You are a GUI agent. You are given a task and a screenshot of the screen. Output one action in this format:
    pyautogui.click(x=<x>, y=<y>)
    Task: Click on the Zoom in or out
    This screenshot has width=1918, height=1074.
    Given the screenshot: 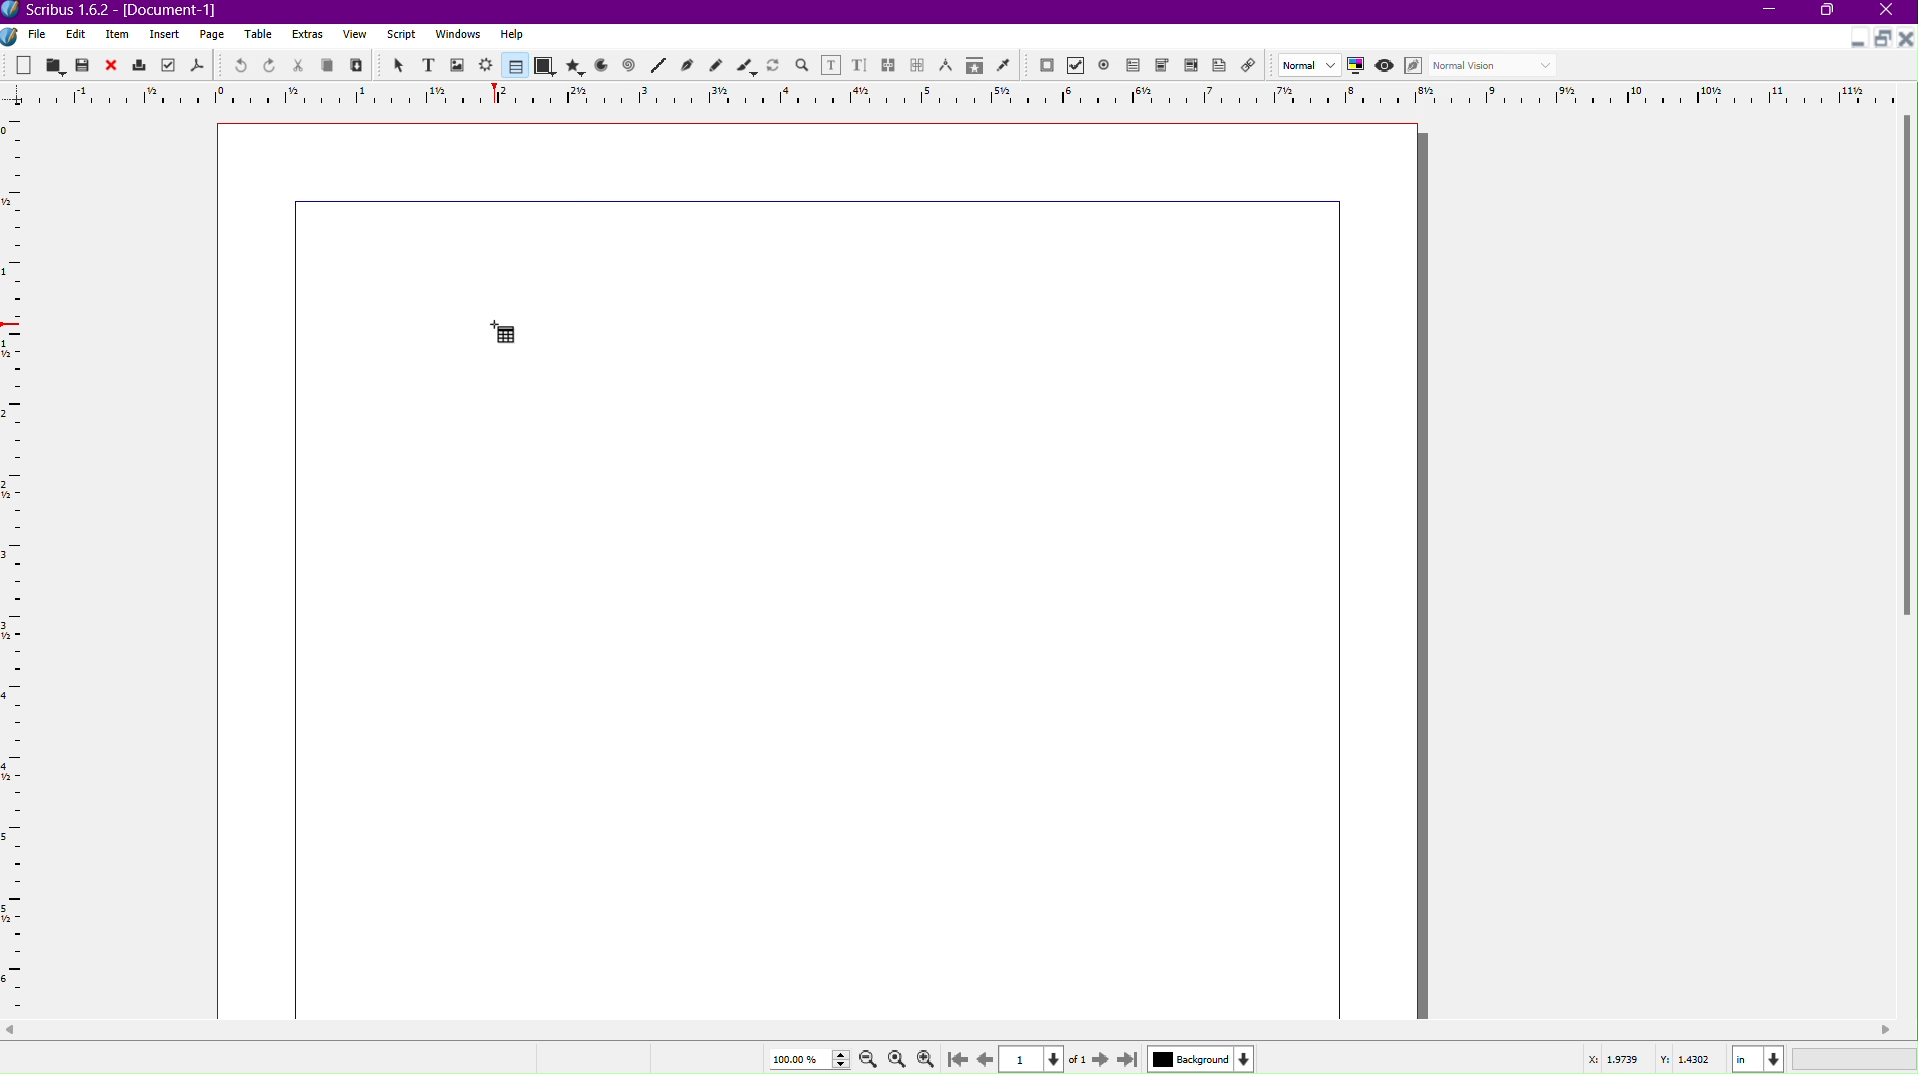 What is the action you would take?
    pyautogui.click(x=802, y=64)
    